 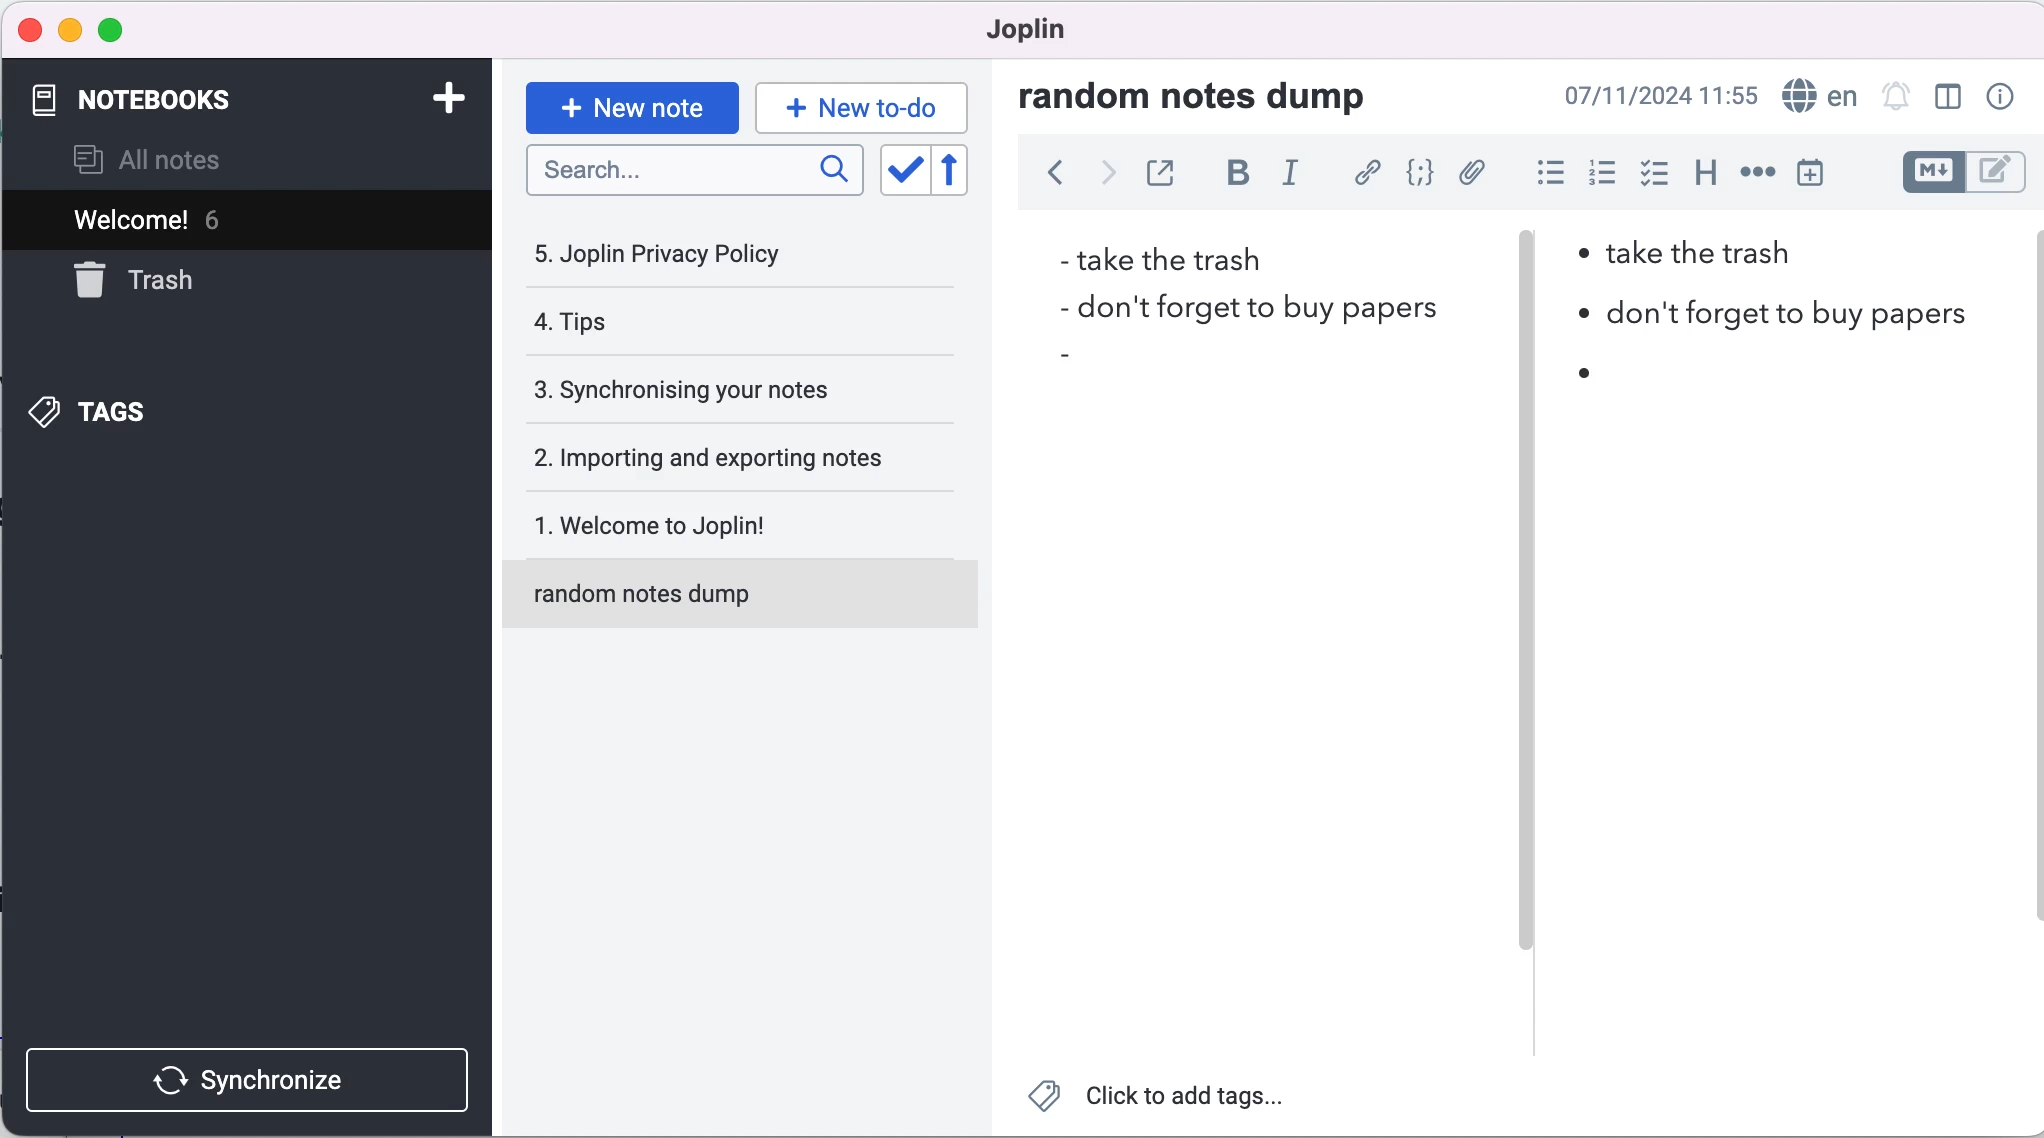 I want to click on welcome! 6, so click(x=193, y=218).